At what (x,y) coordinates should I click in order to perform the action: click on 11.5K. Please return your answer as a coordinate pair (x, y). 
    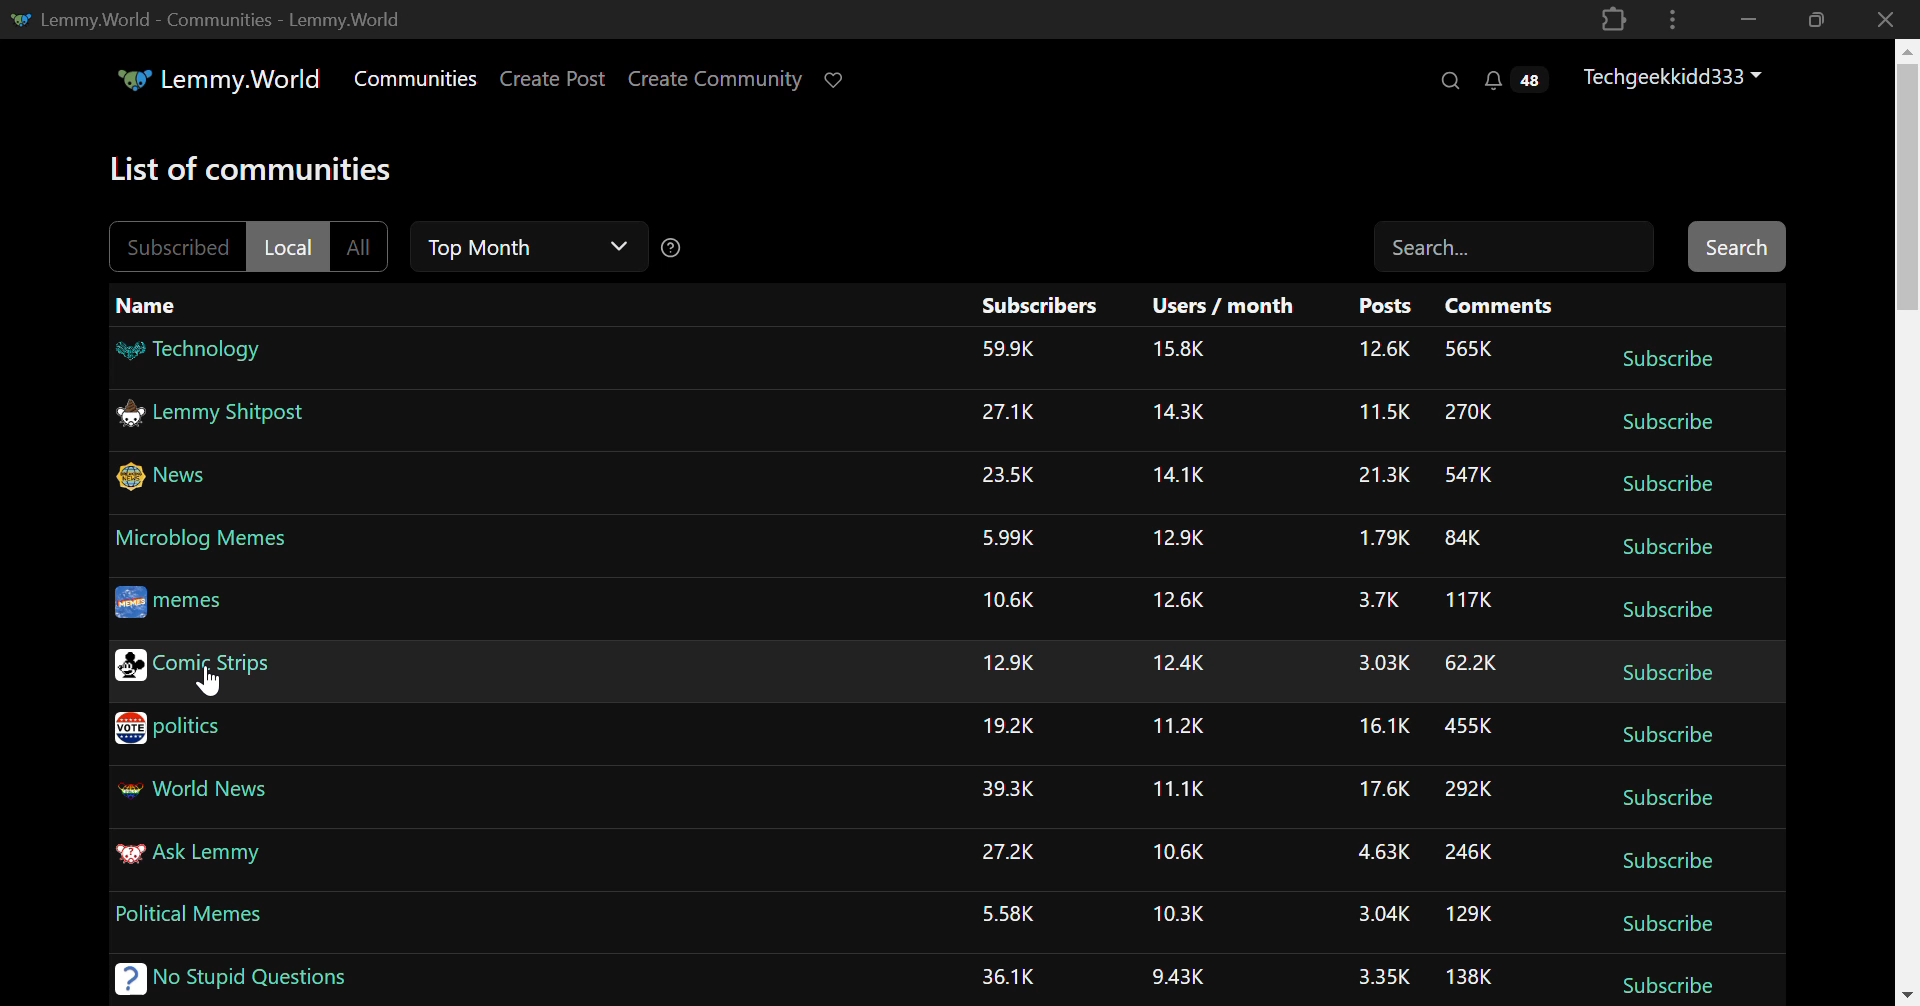
    Looking at the image, I should click on (1381, 411).